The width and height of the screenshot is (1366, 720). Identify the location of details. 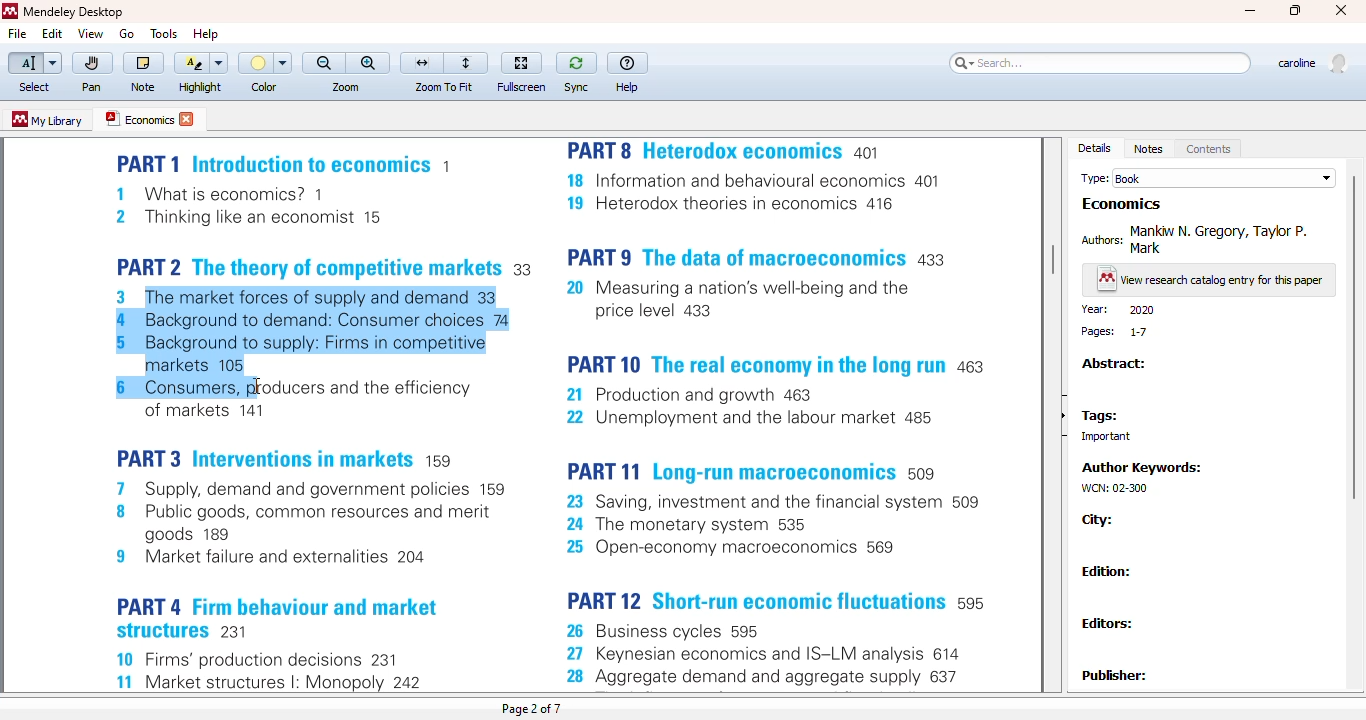
(1095, 148).